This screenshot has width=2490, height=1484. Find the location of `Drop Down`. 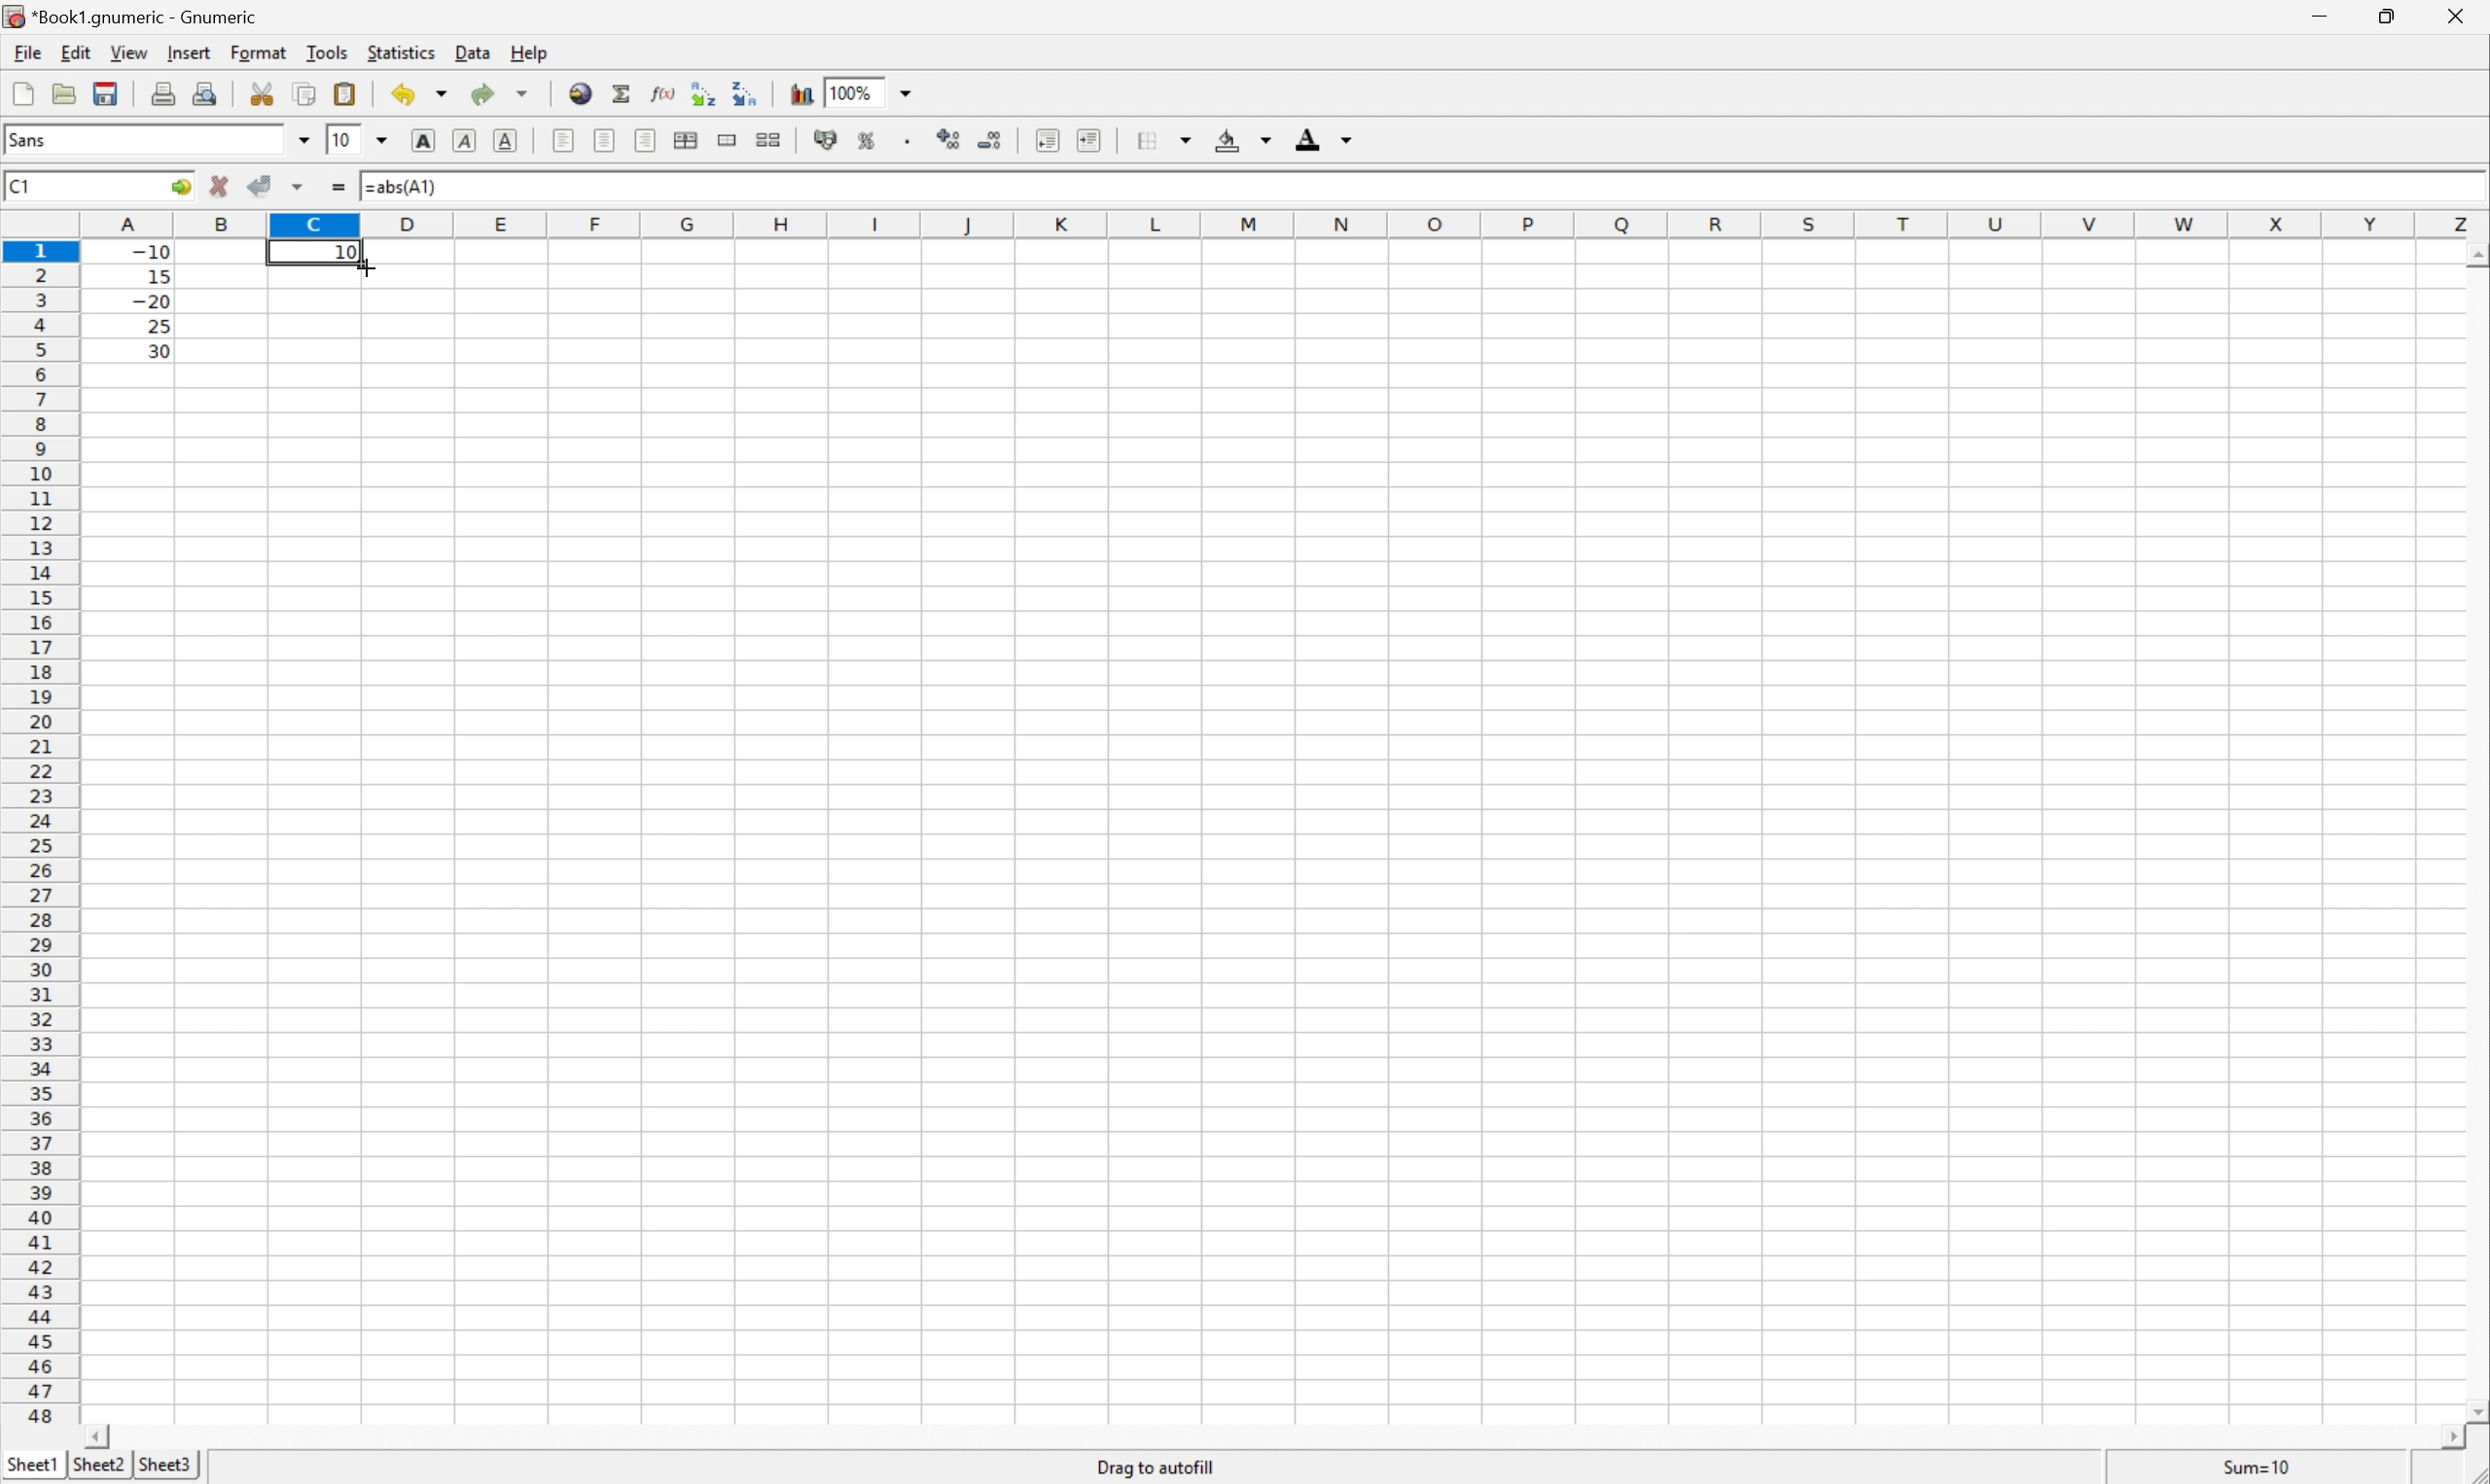

Drop Down is located at coordinates (911, 91).